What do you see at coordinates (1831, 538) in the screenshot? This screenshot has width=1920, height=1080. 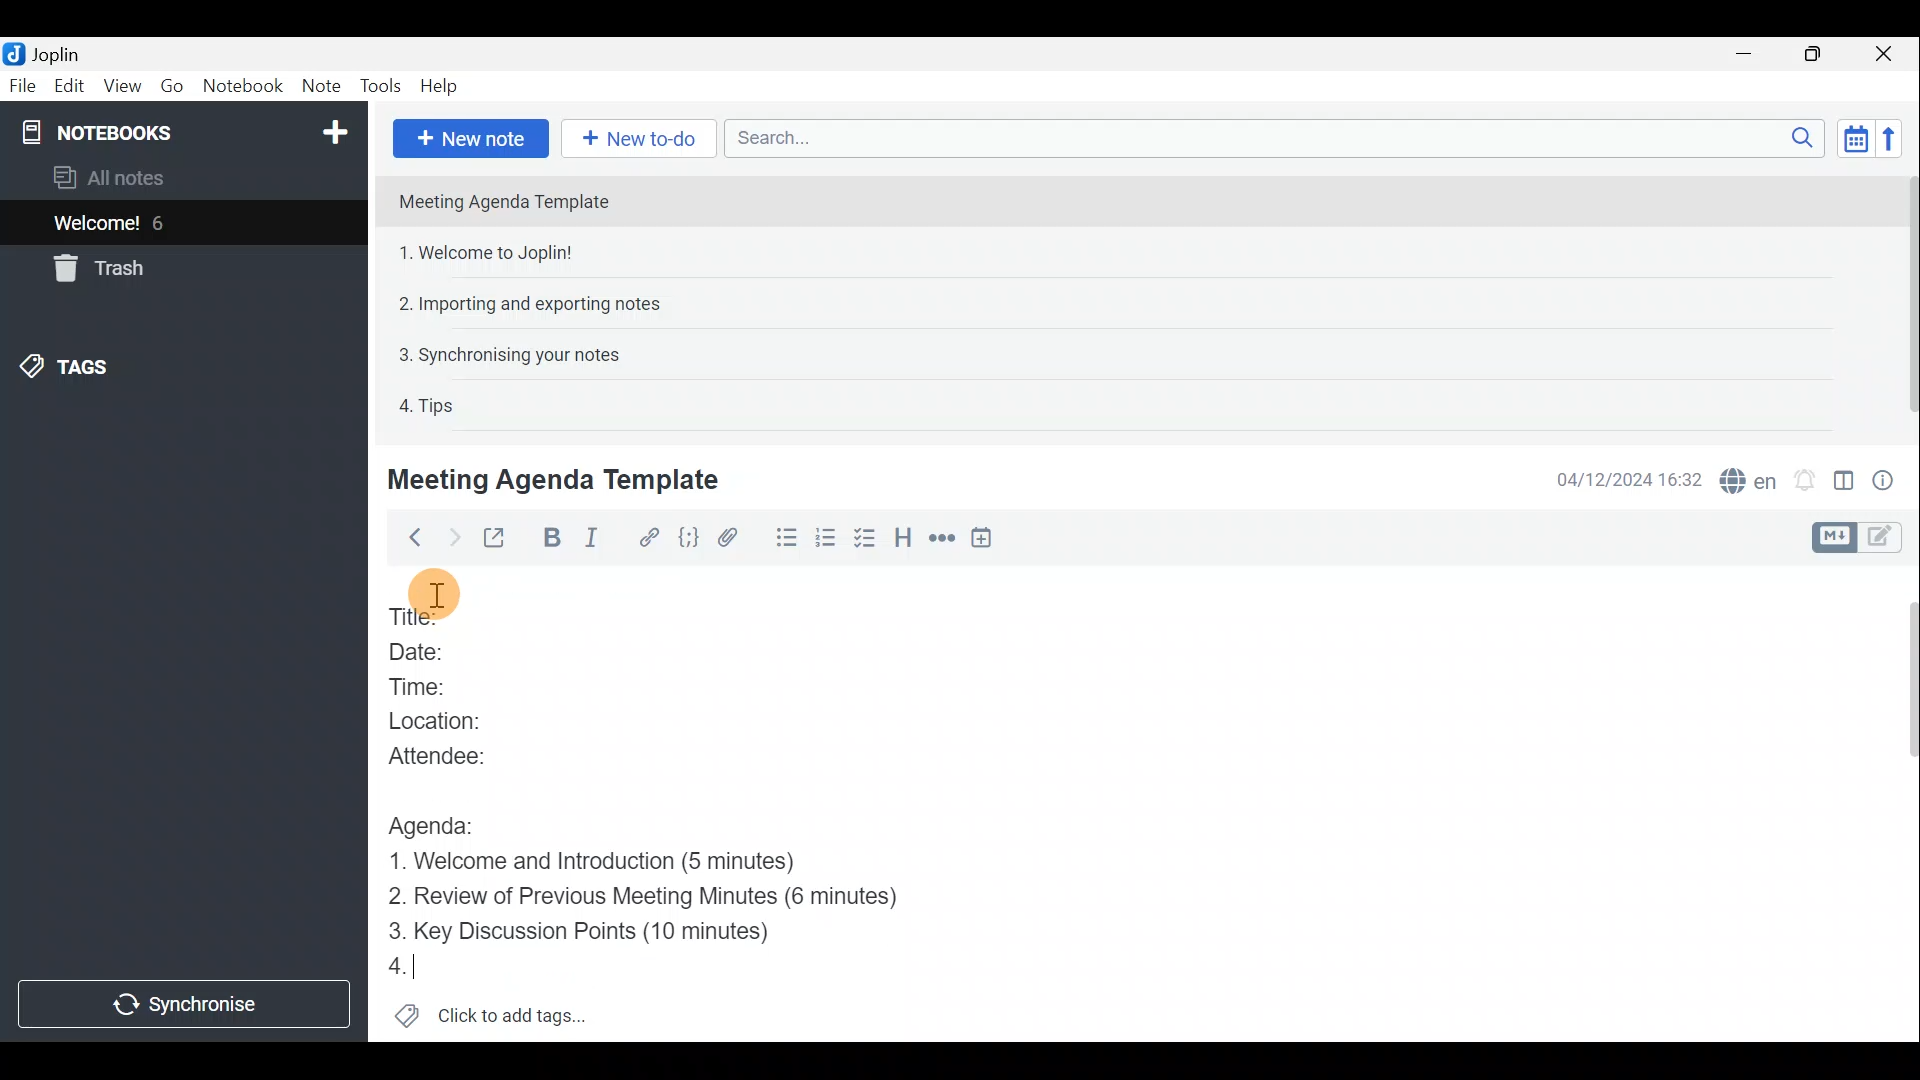 I see `Toggle editors` at bounding box center [1831, 538].